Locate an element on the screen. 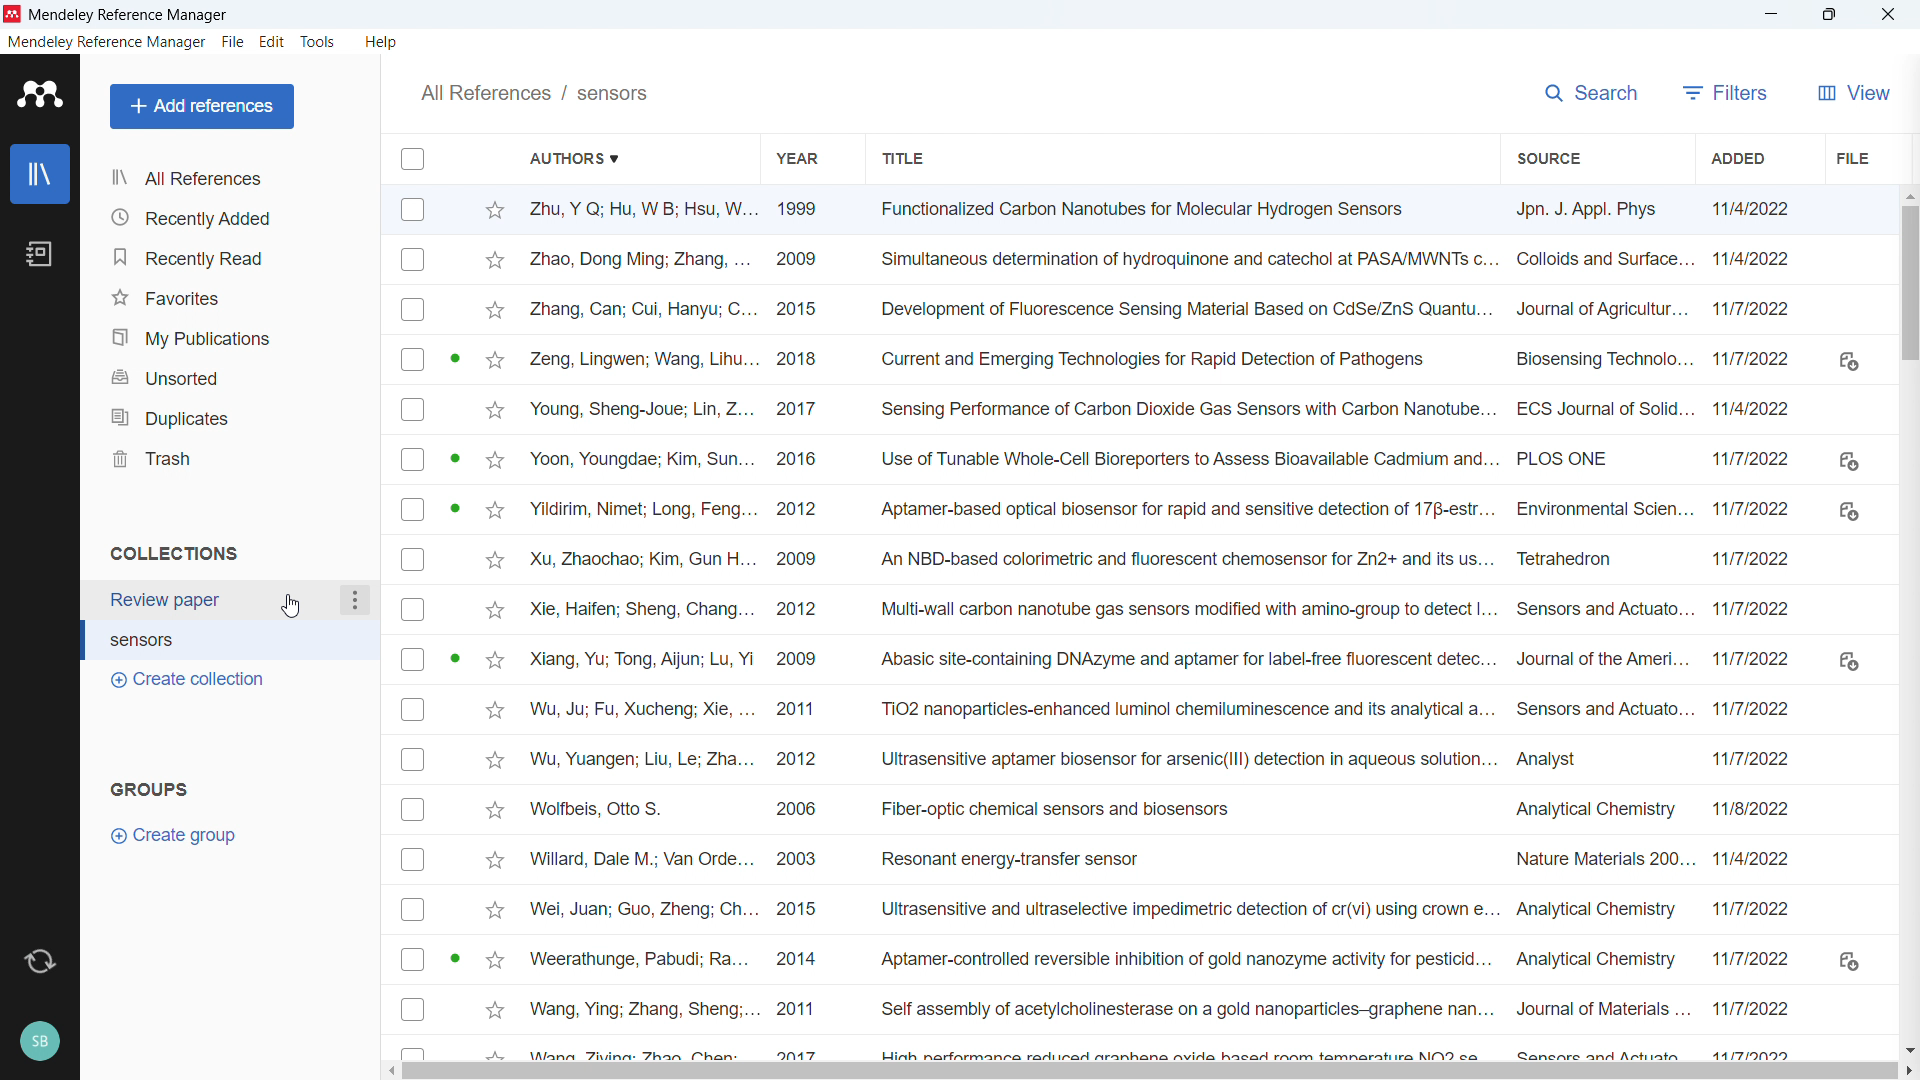 The image size is (1920, 1080). Profile  is located at coordinates (40, 1043).